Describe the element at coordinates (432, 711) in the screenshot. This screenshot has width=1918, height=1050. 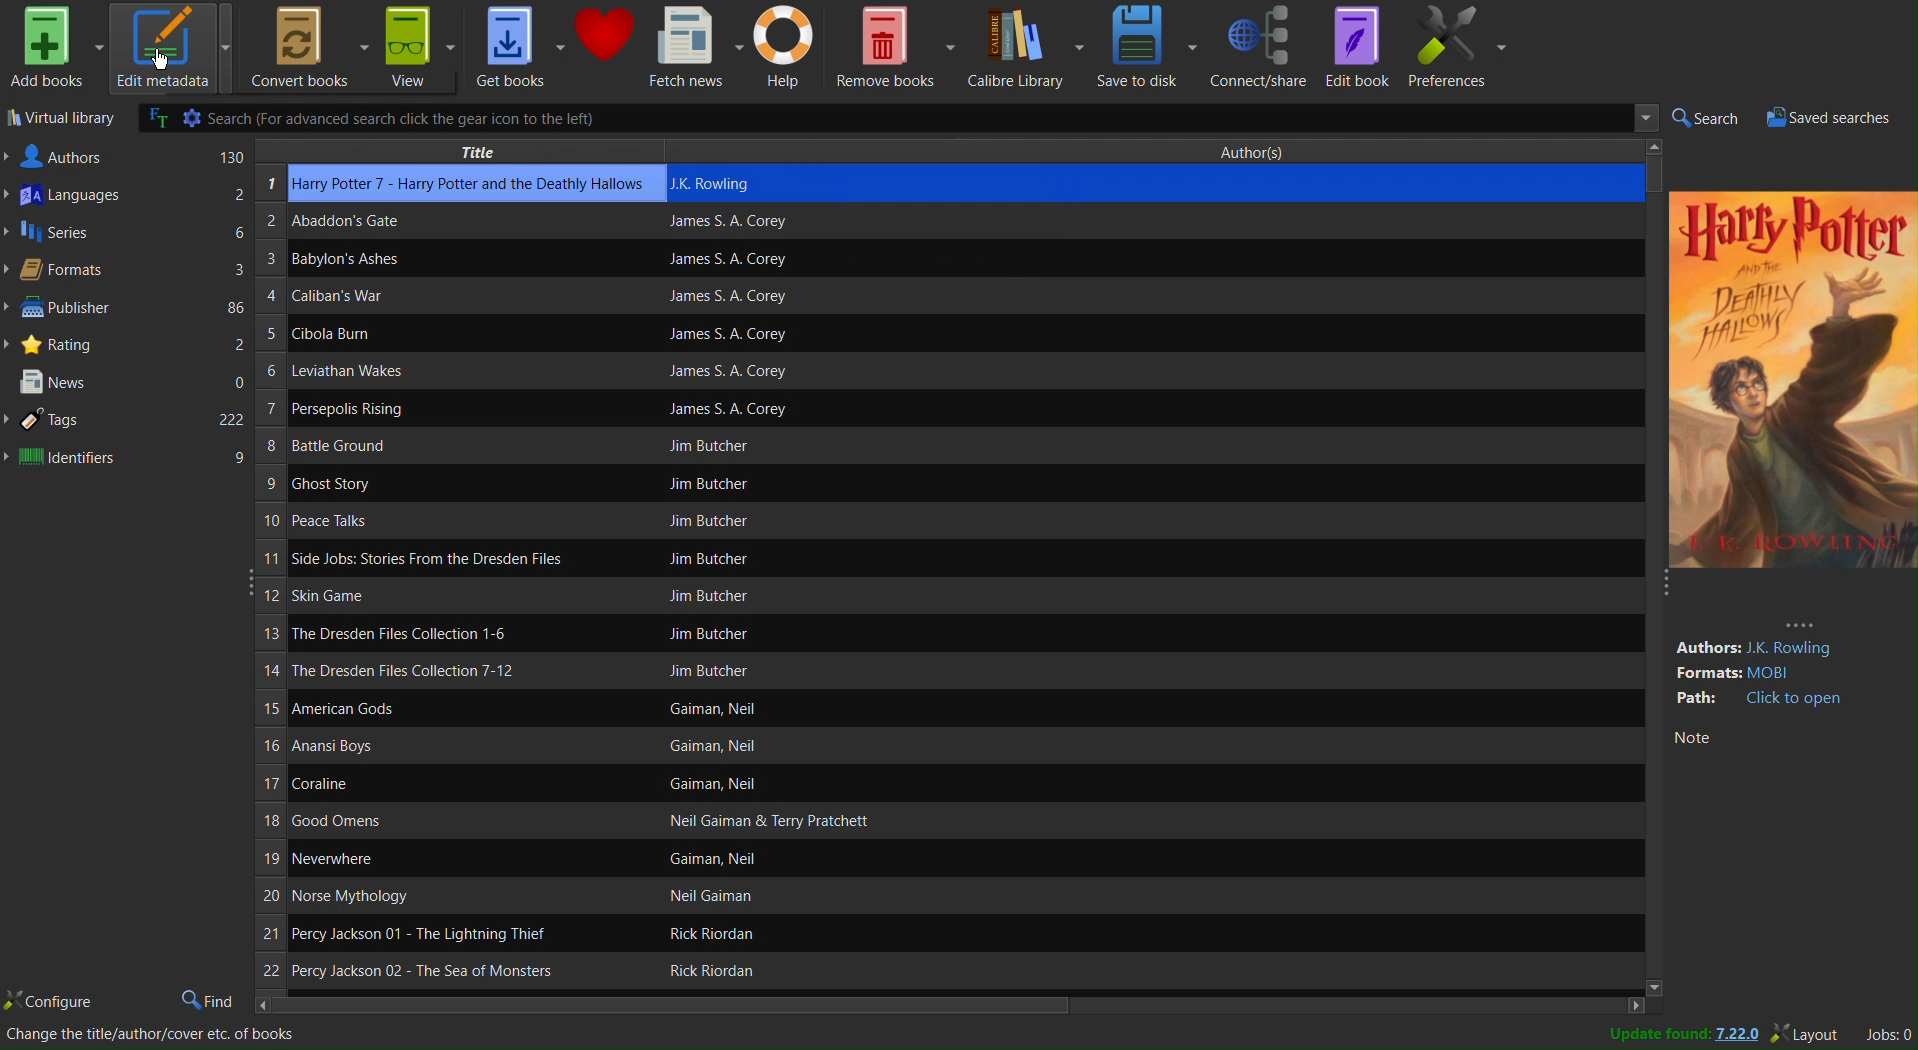
I see `Book name` at that location.